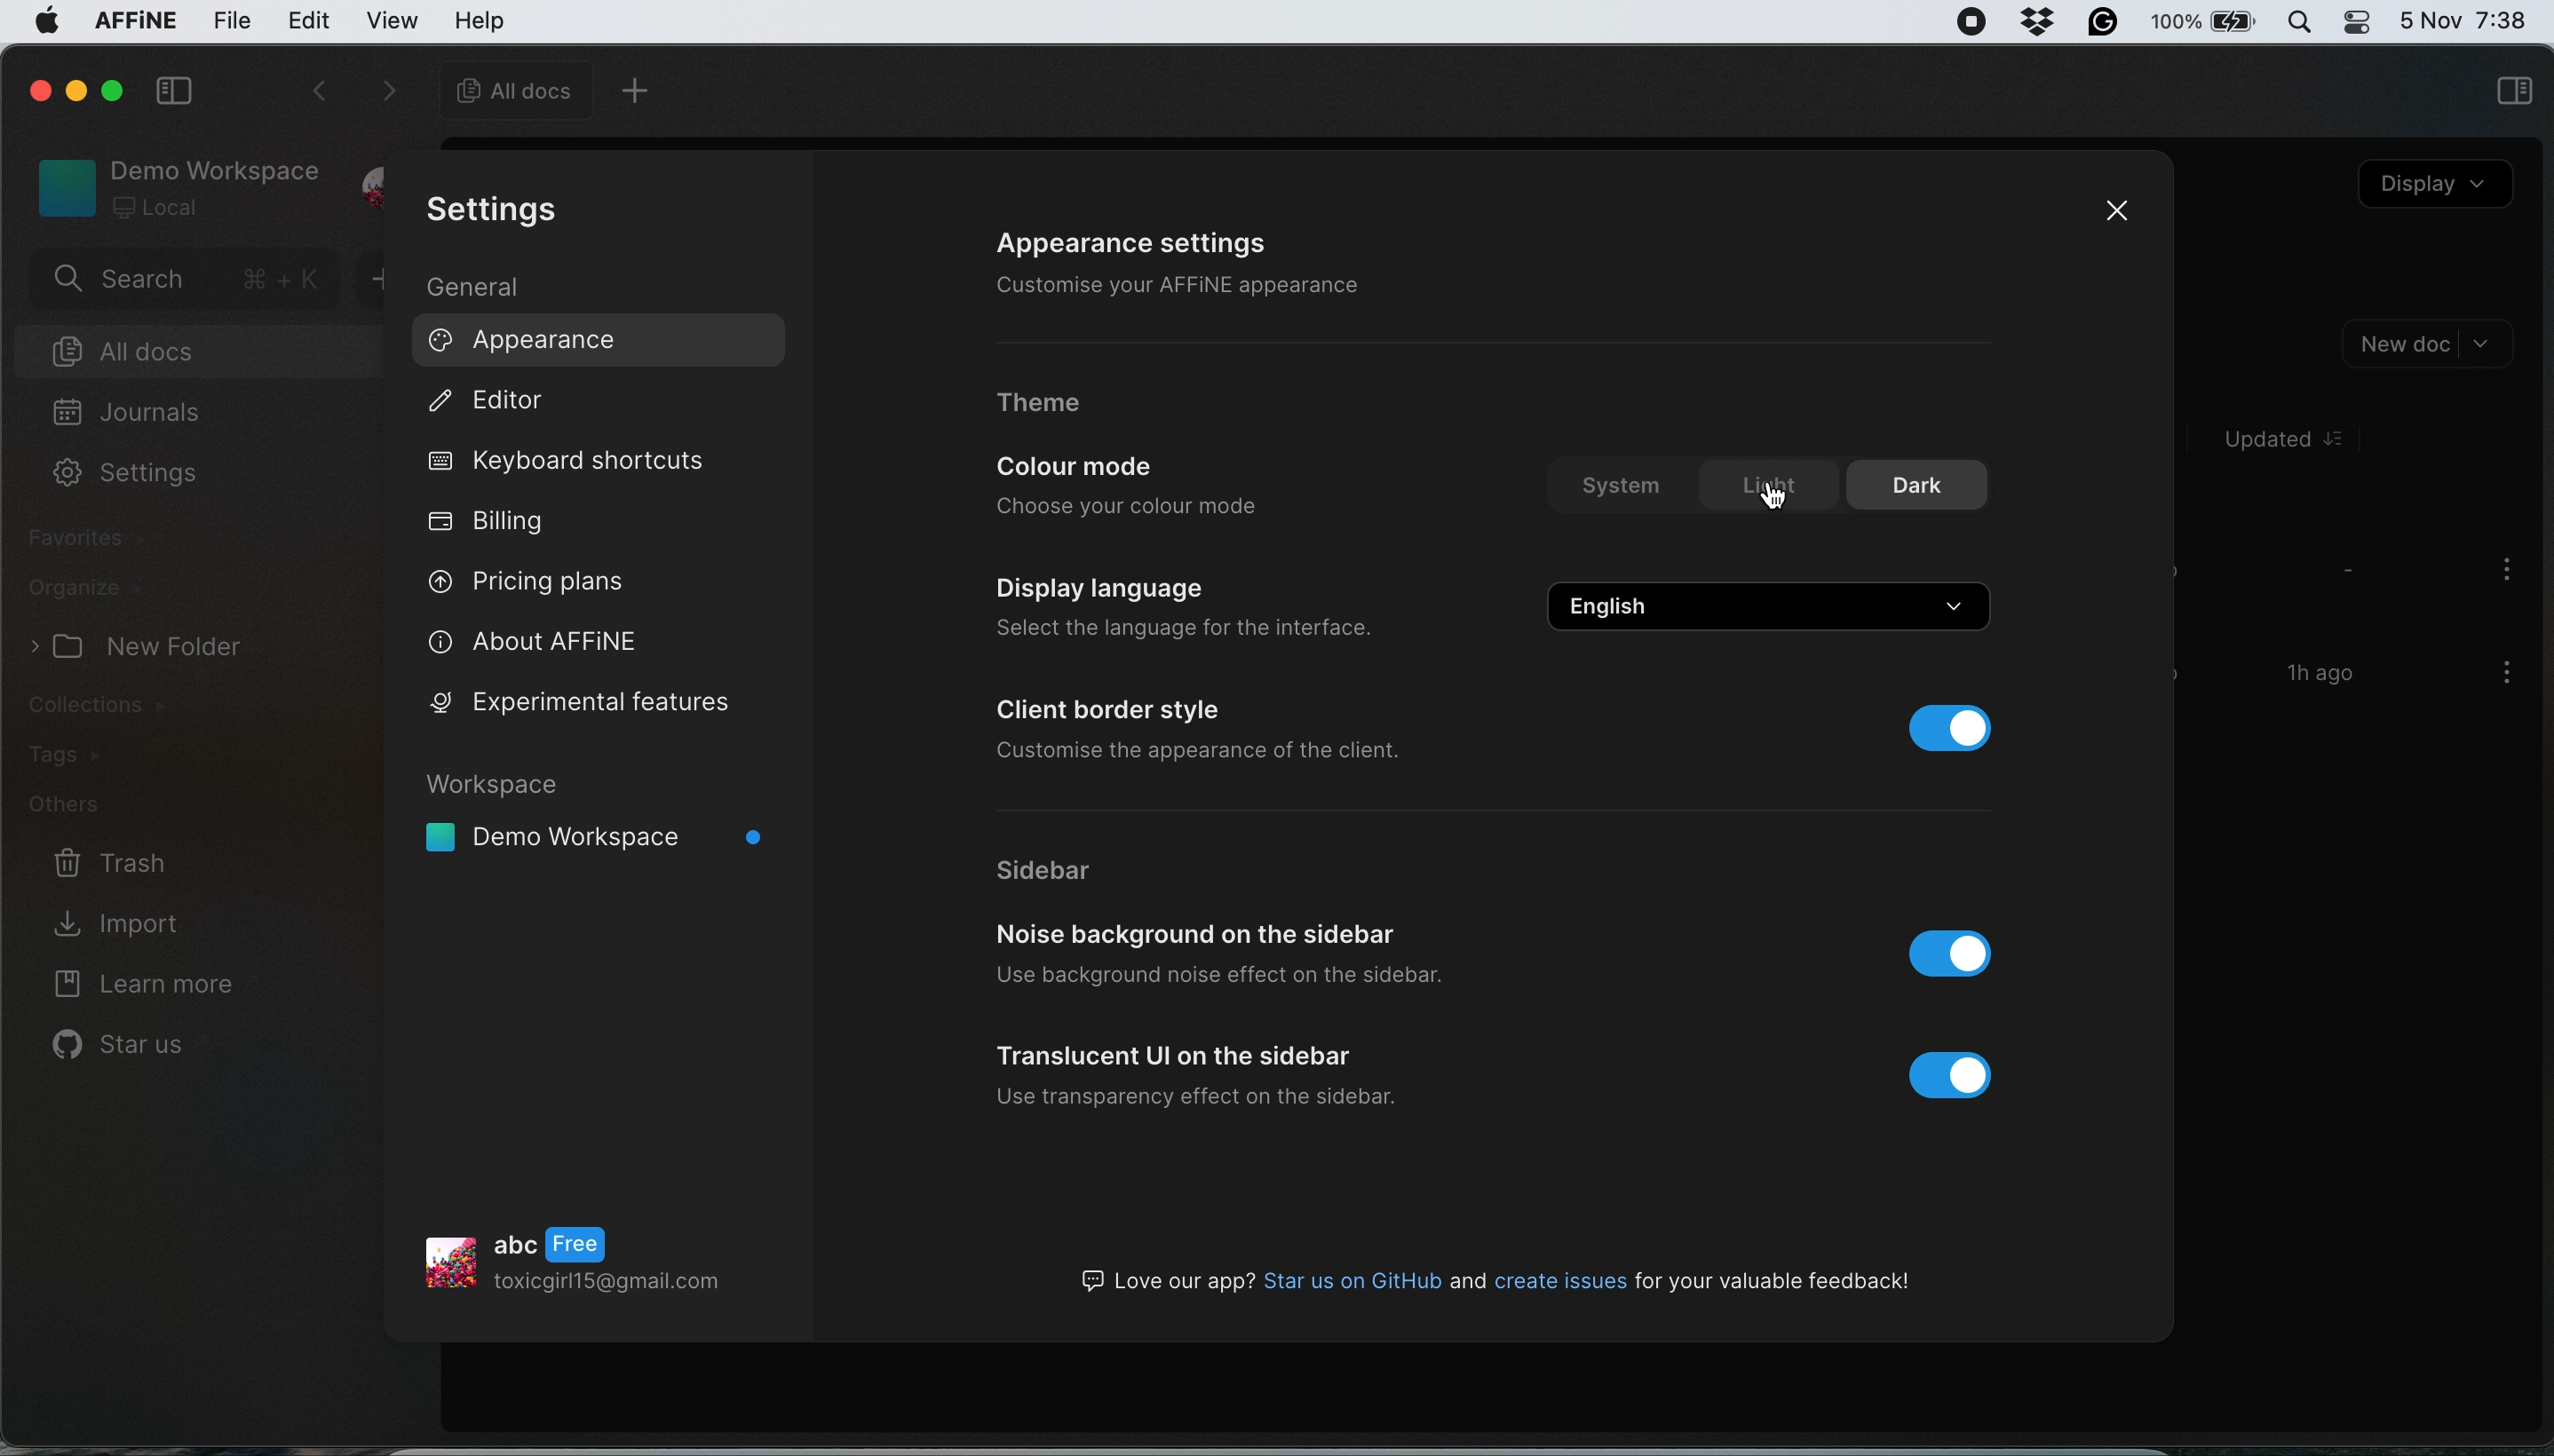  I want to click on settings, so click(505, 212).